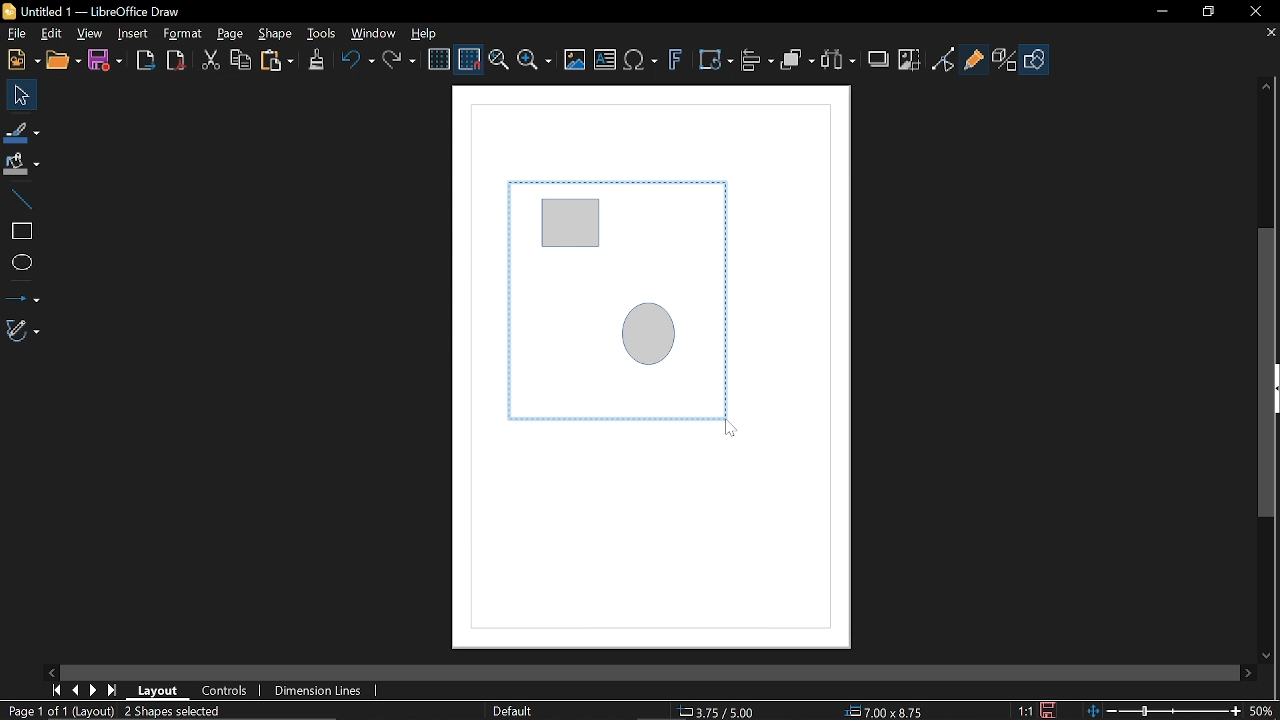 This screenshot has height=720, width=1280. I want to click on Line color, so click(22, 129).